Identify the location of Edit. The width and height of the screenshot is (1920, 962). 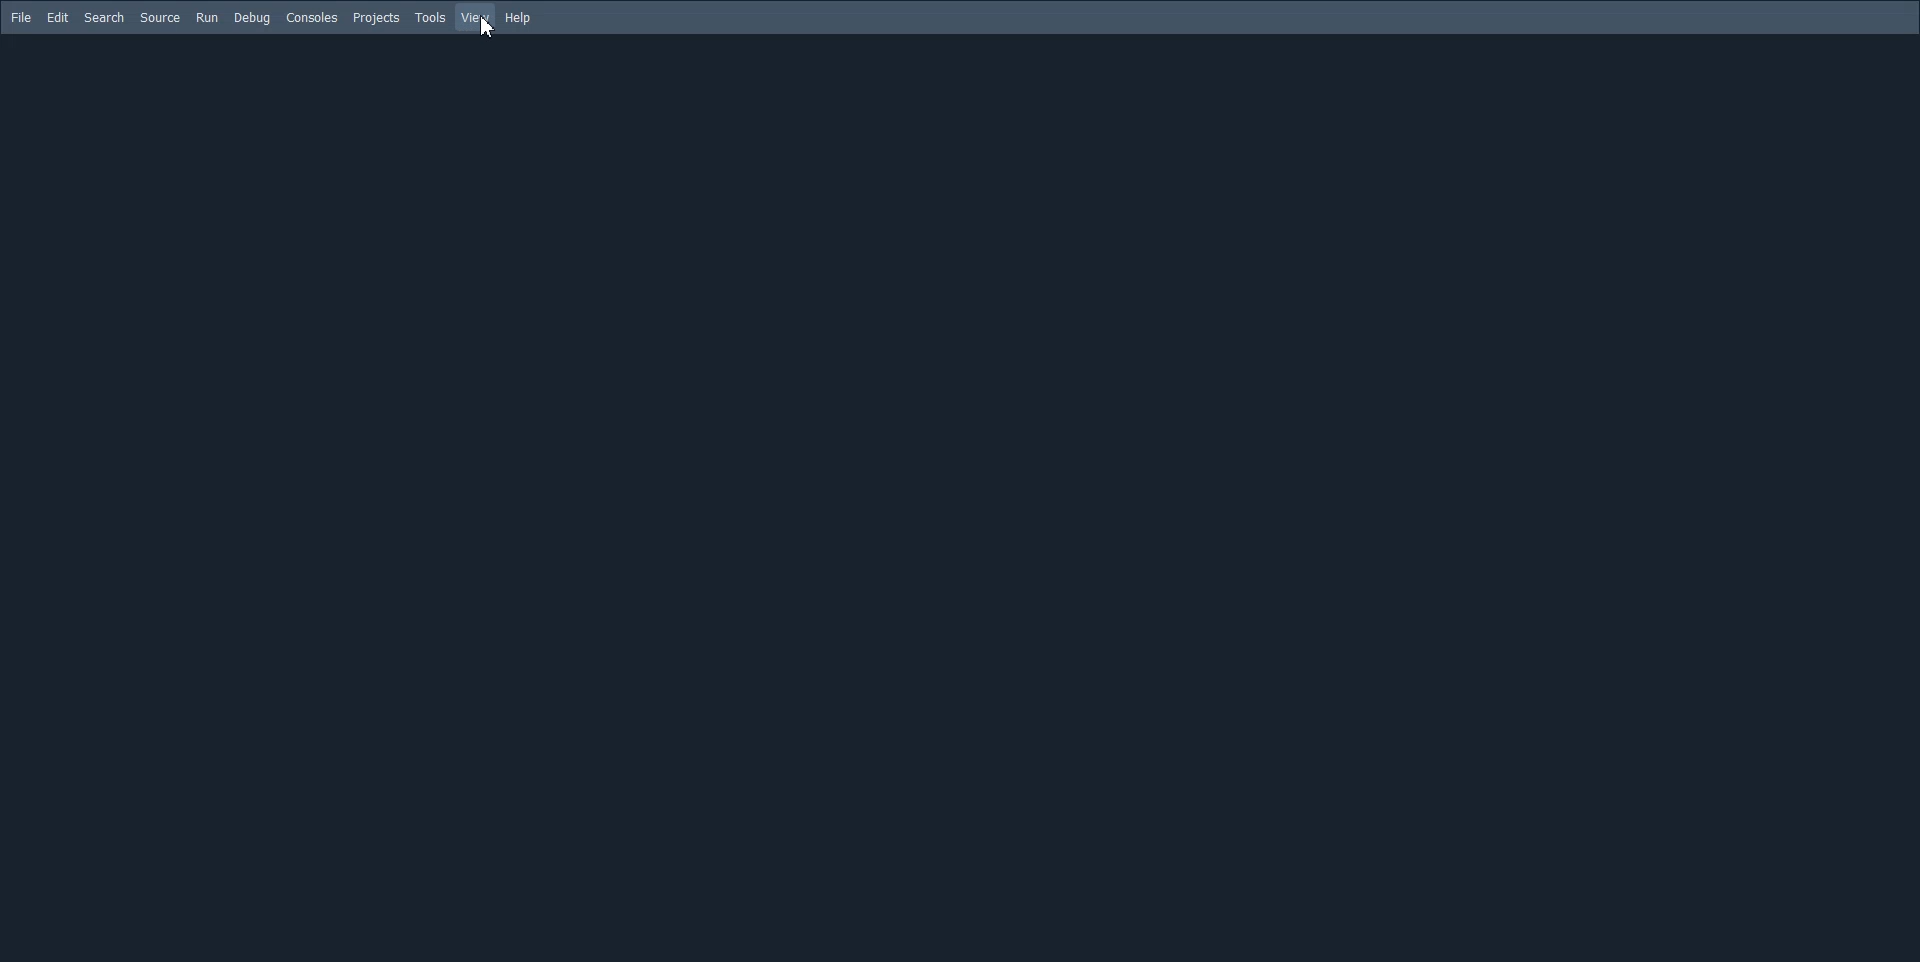
(57, 18).